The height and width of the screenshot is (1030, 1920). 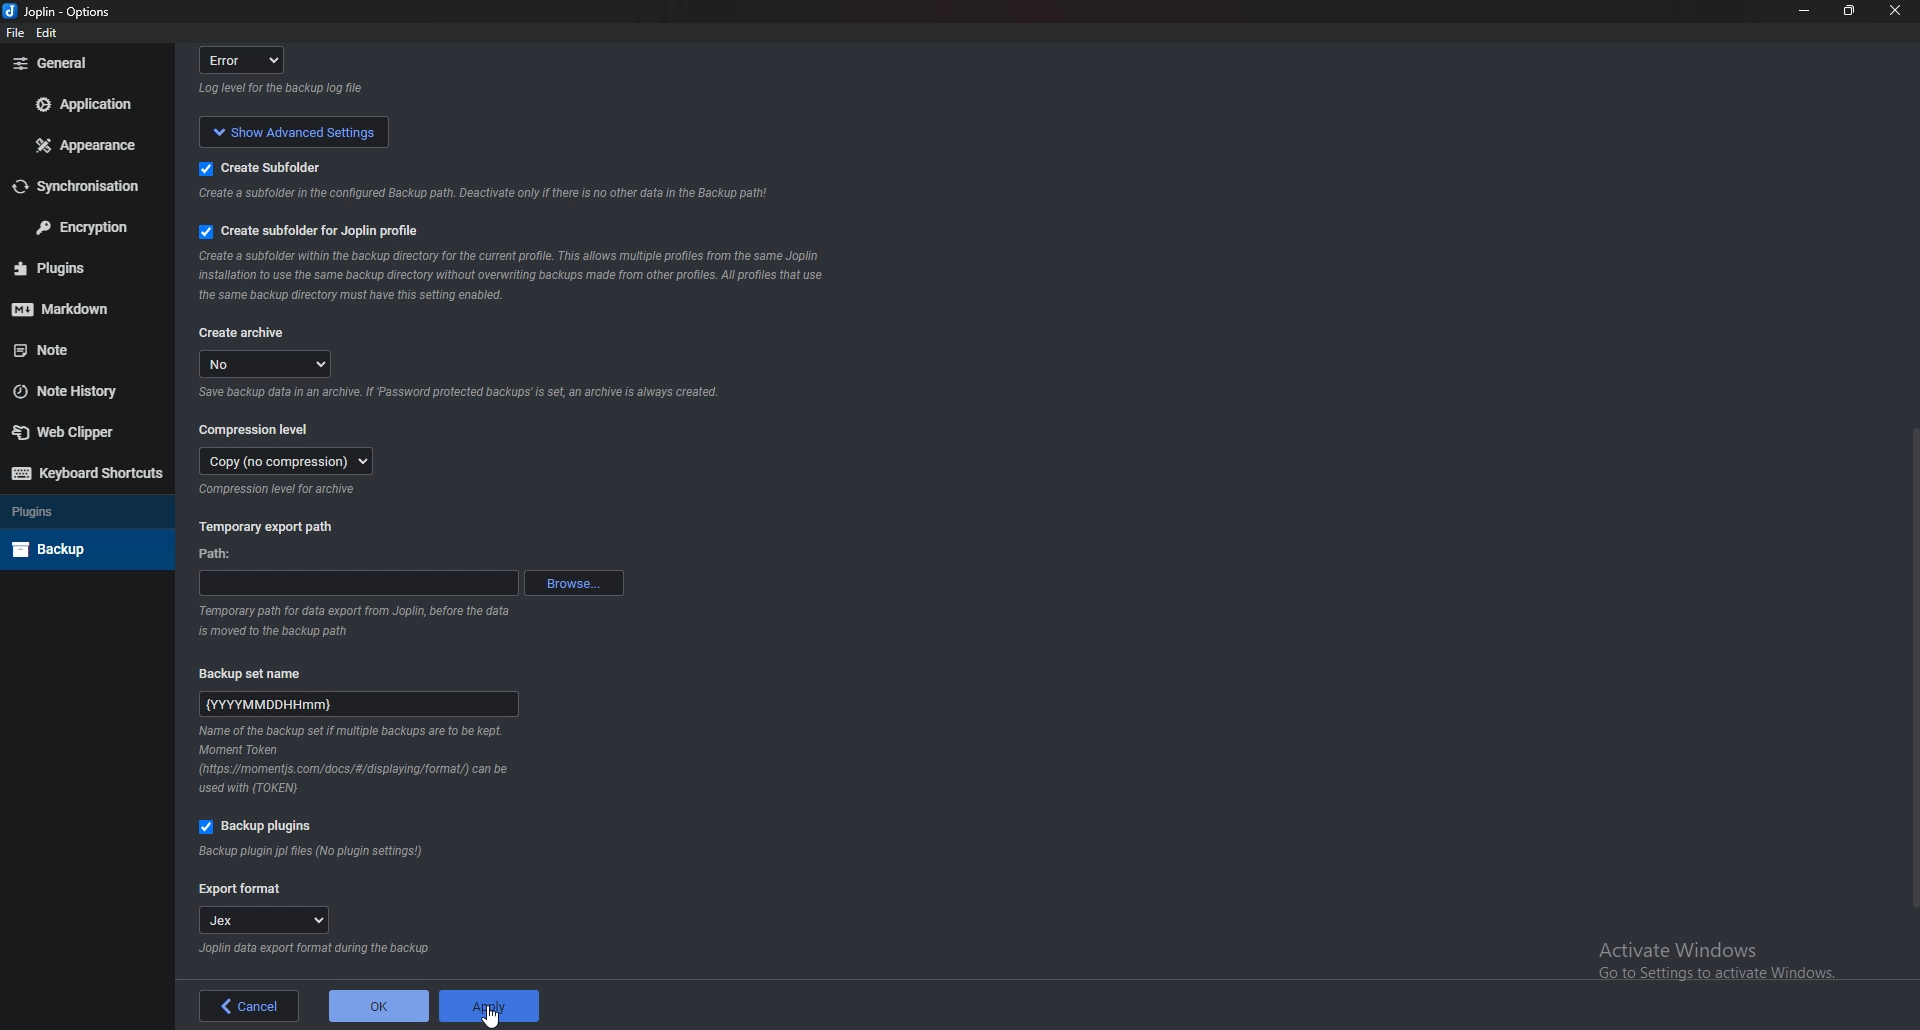 What do you see at coordinates (268, 364) in the screenshot?
I see `no` at bounding box center [268, 364].